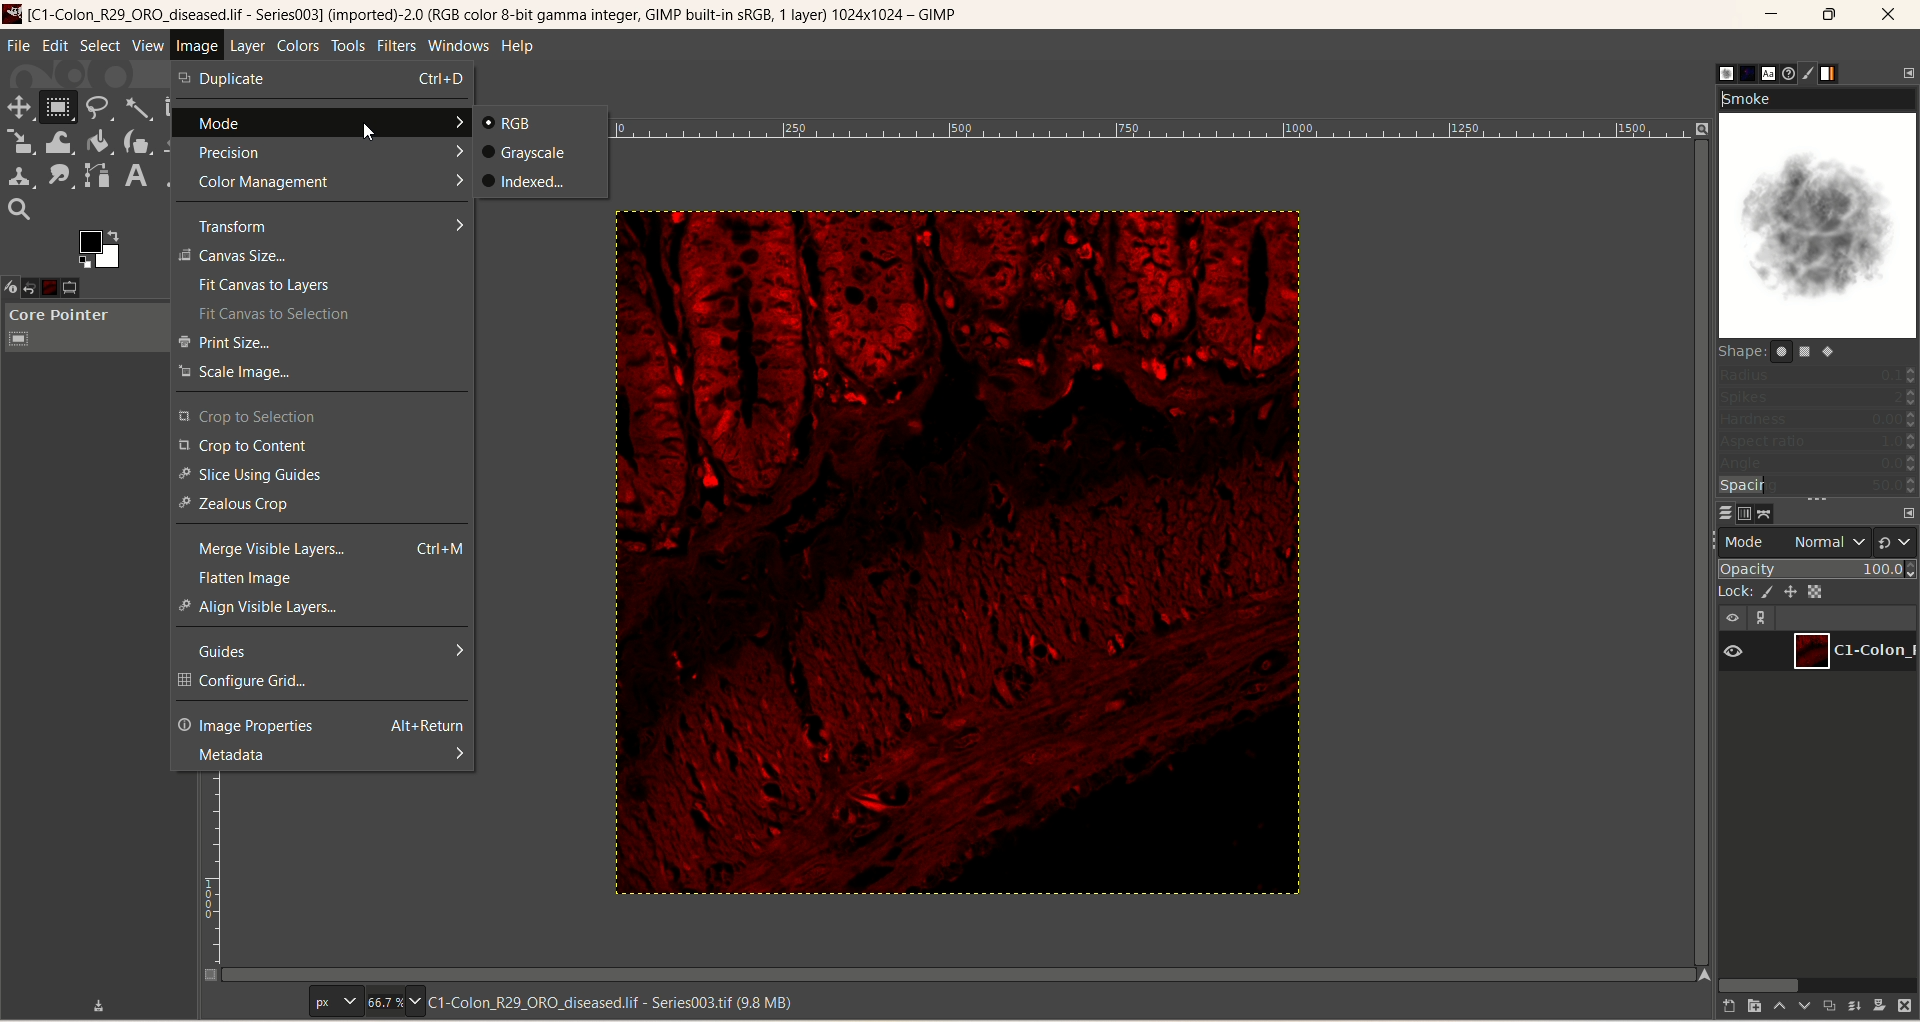 Image resolution: width=1920 pixels, height=1022 pixels. What do you see at coordinates (1807, 72) in the screenshot?
I see `brush editor` at bounding box center [1807, 72].